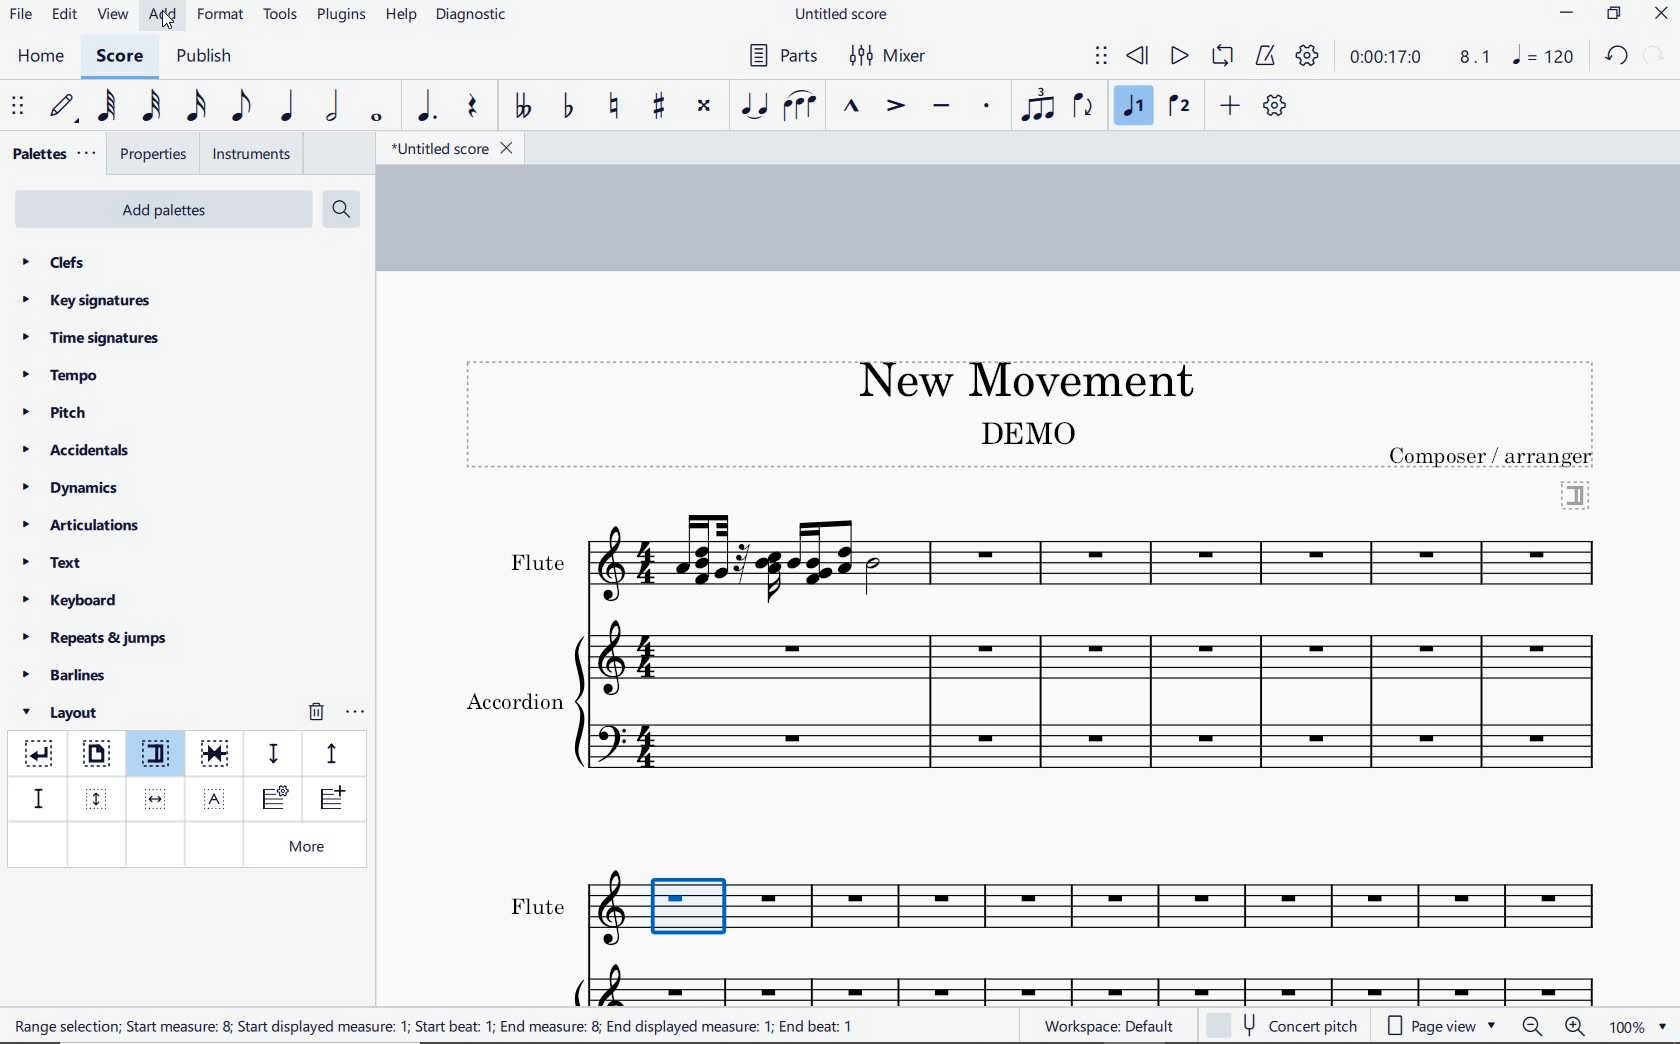 The height and width of the screenshot is (1044, 1680). What do you see at coordinates (281, 15) in the screenshot?
I see `tools` at bounding box center [281, 15].